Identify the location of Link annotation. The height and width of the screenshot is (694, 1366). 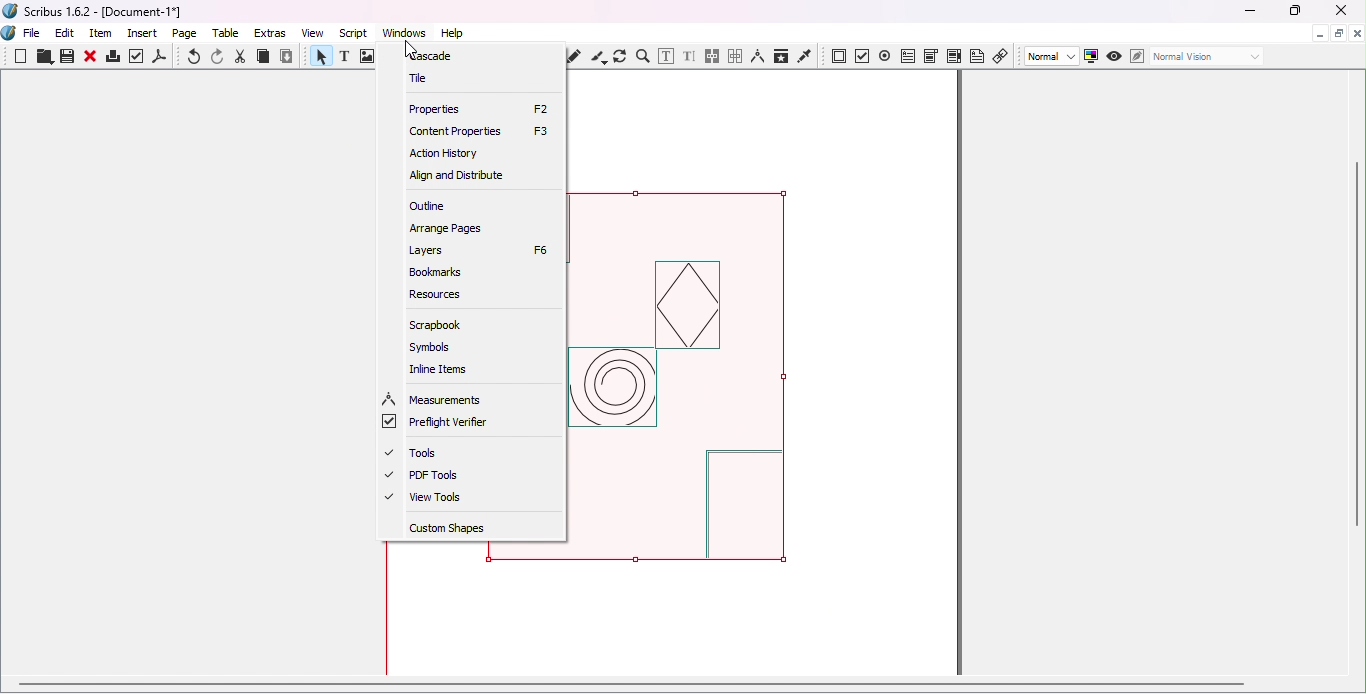
(1002, 55).